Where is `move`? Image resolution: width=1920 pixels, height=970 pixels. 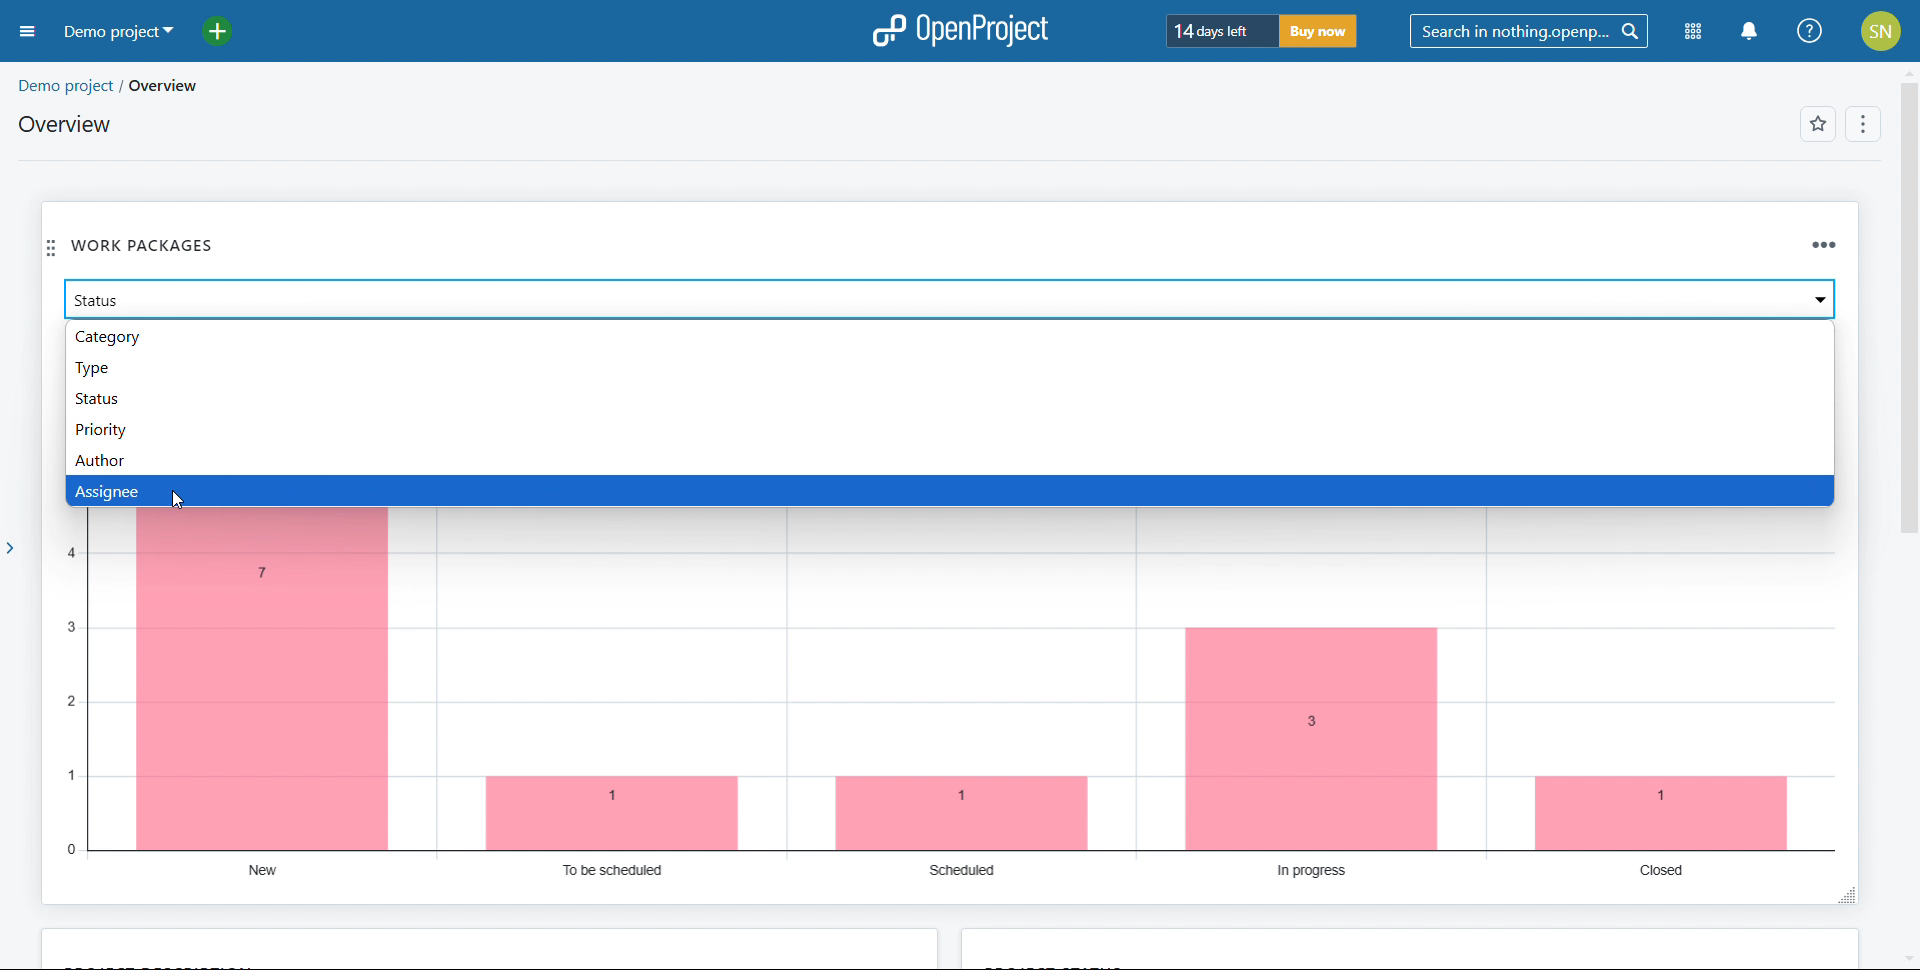
move is located at coordinates (51, 248).